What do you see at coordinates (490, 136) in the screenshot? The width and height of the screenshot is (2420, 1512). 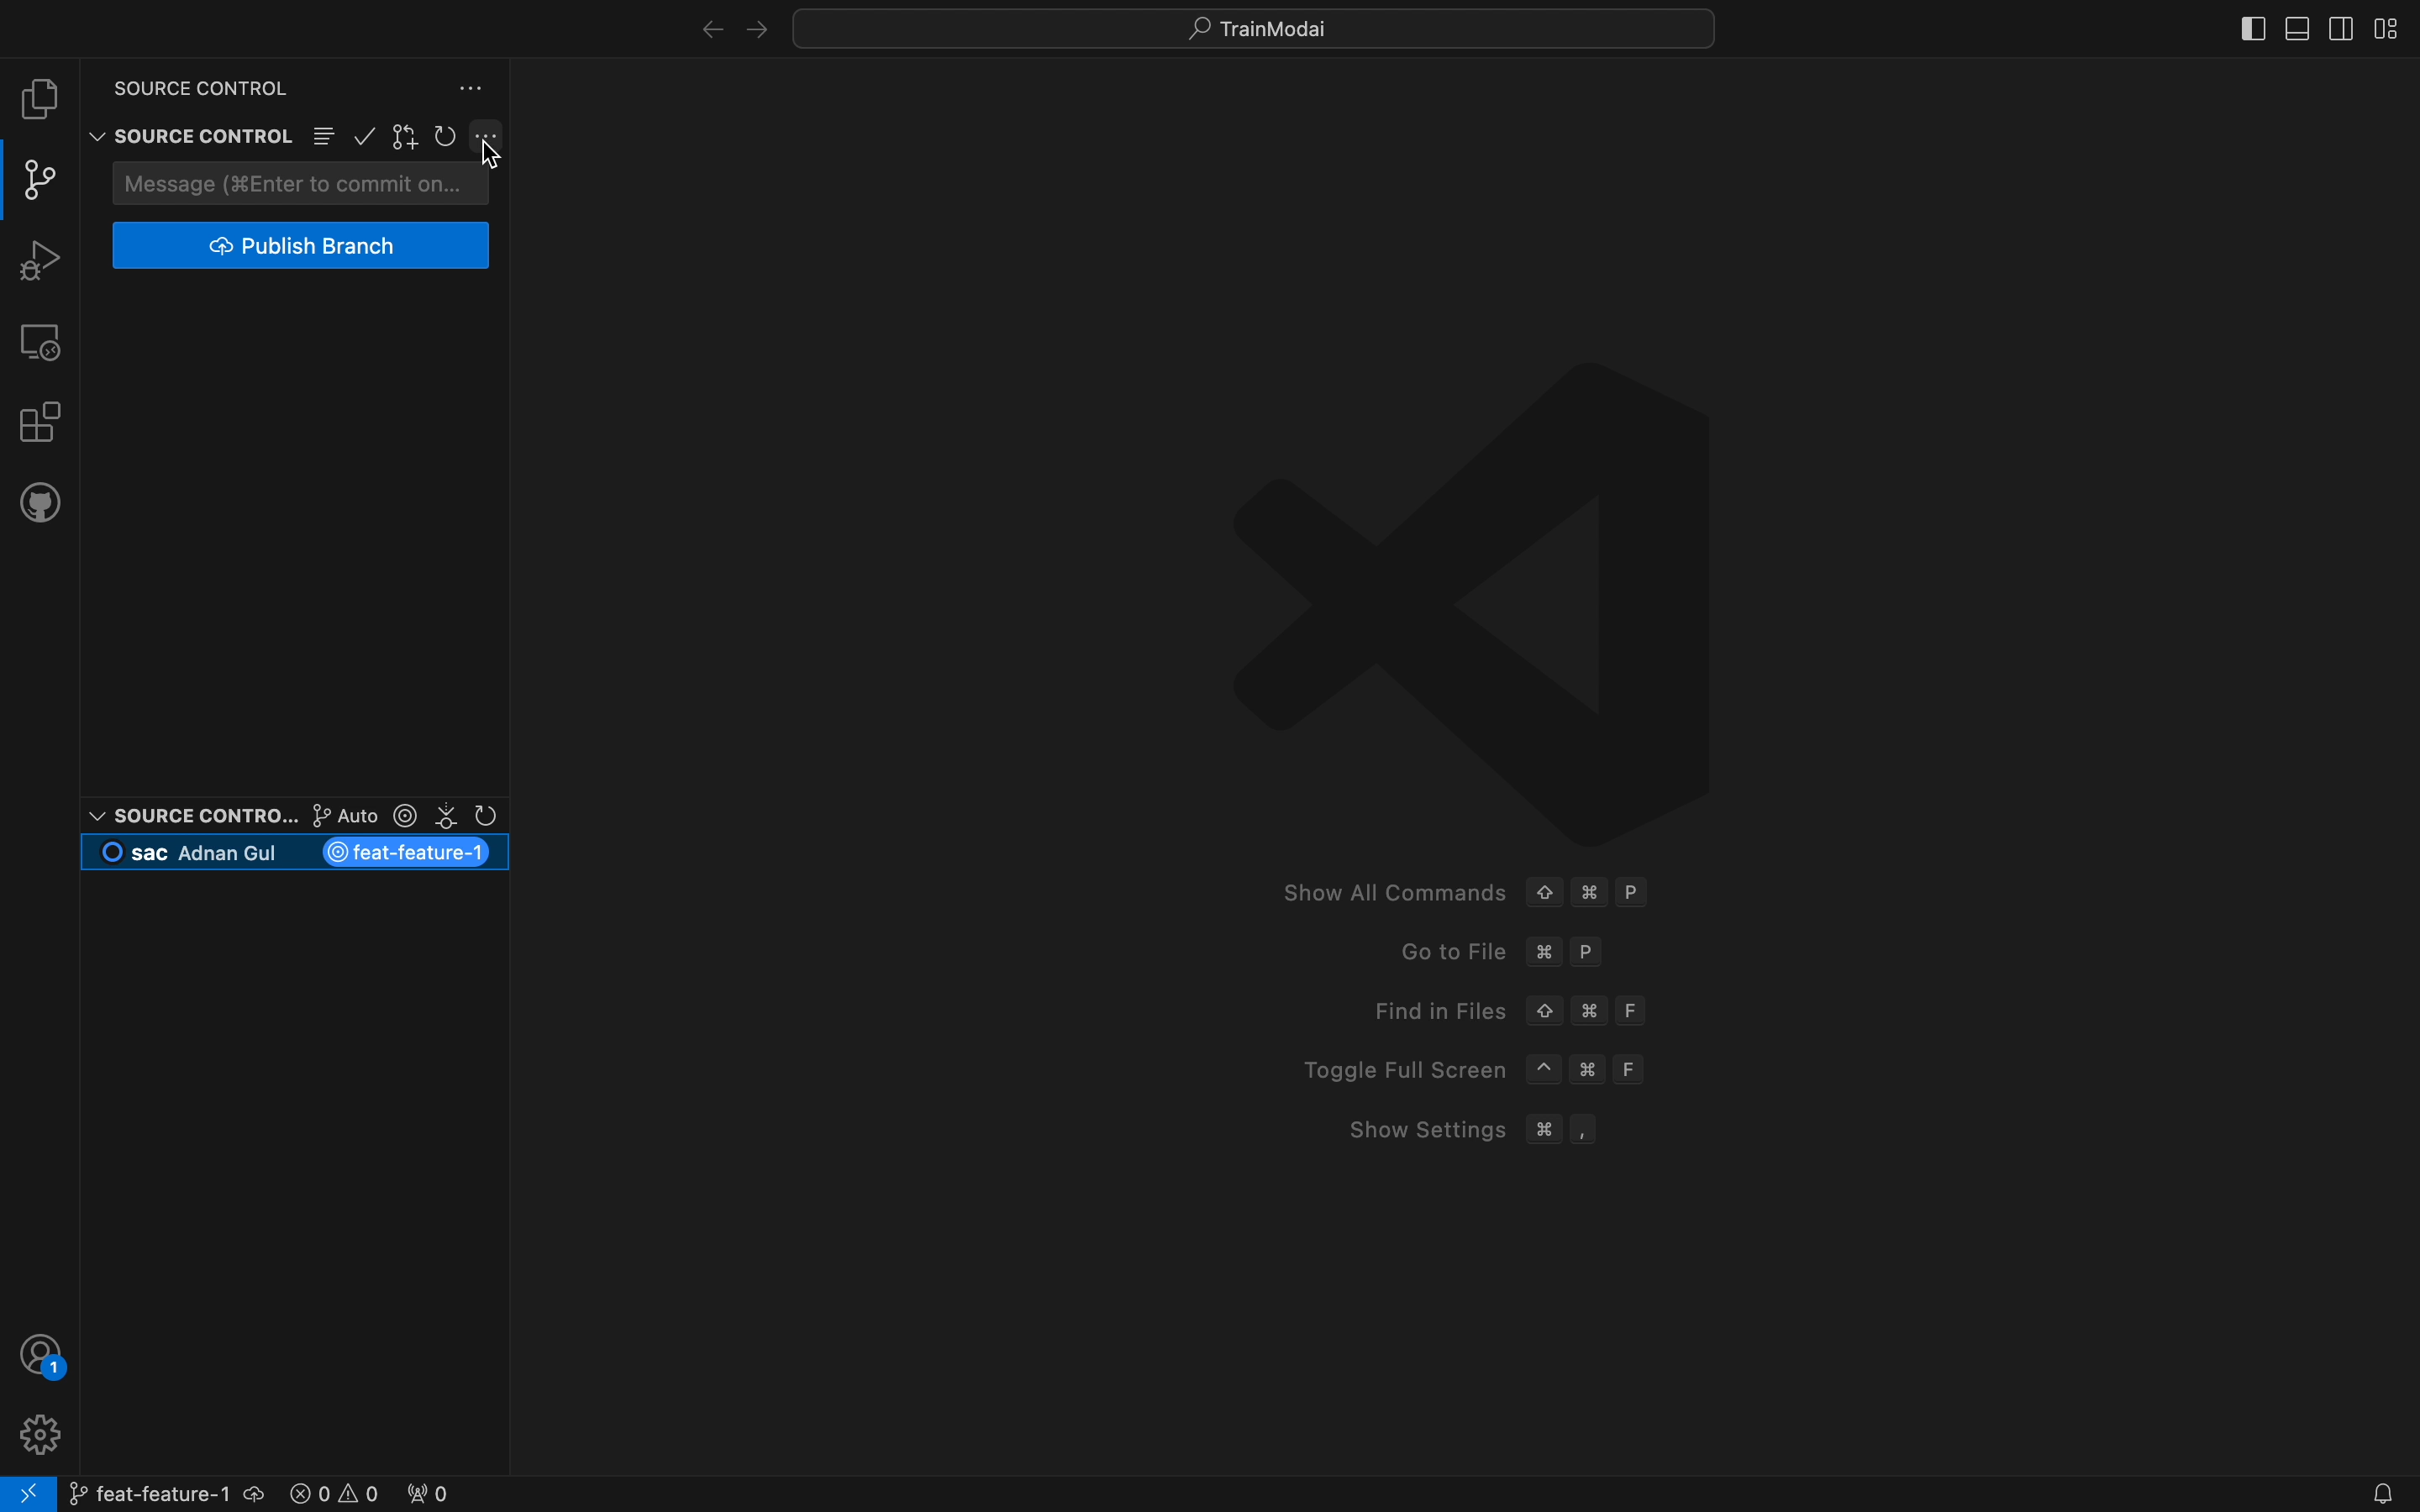 I see `git settings` at bounding box center [490, 136].